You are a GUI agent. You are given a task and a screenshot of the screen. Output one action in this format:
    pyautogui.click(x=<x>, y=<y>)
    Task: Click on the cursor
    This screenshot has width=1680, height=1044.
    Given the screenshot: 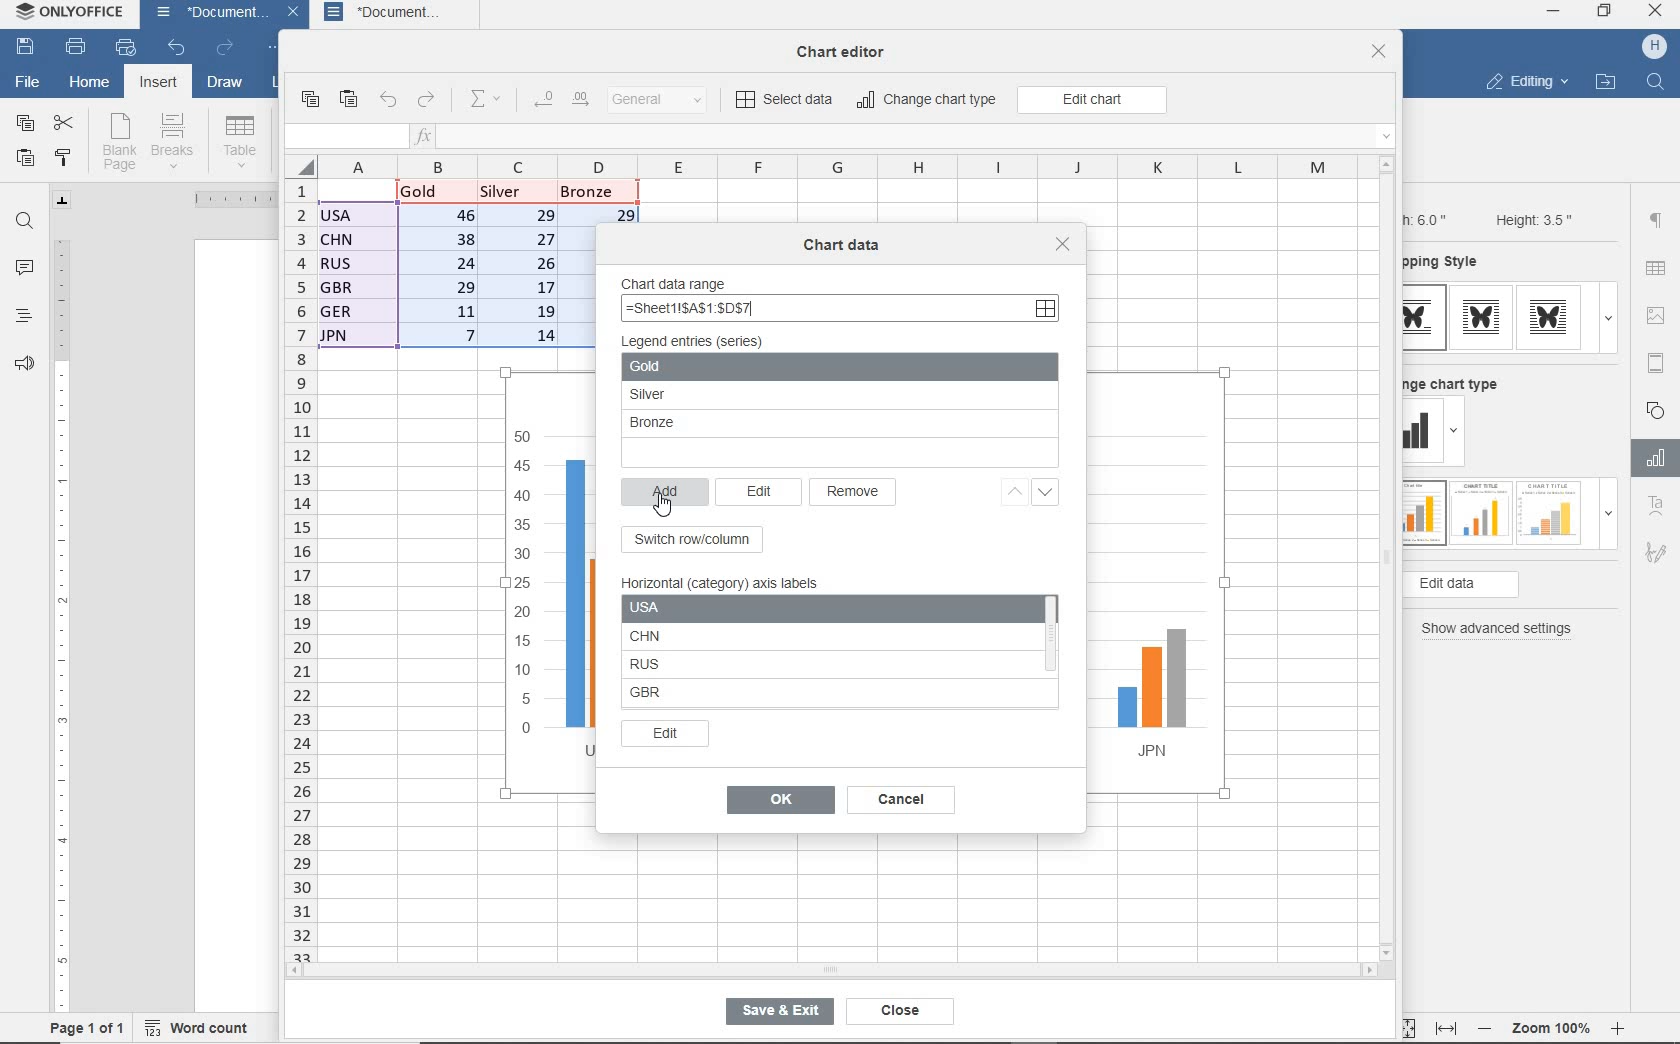 What is the action you would take?
    pyautogui.click(x=675, y=515)
    